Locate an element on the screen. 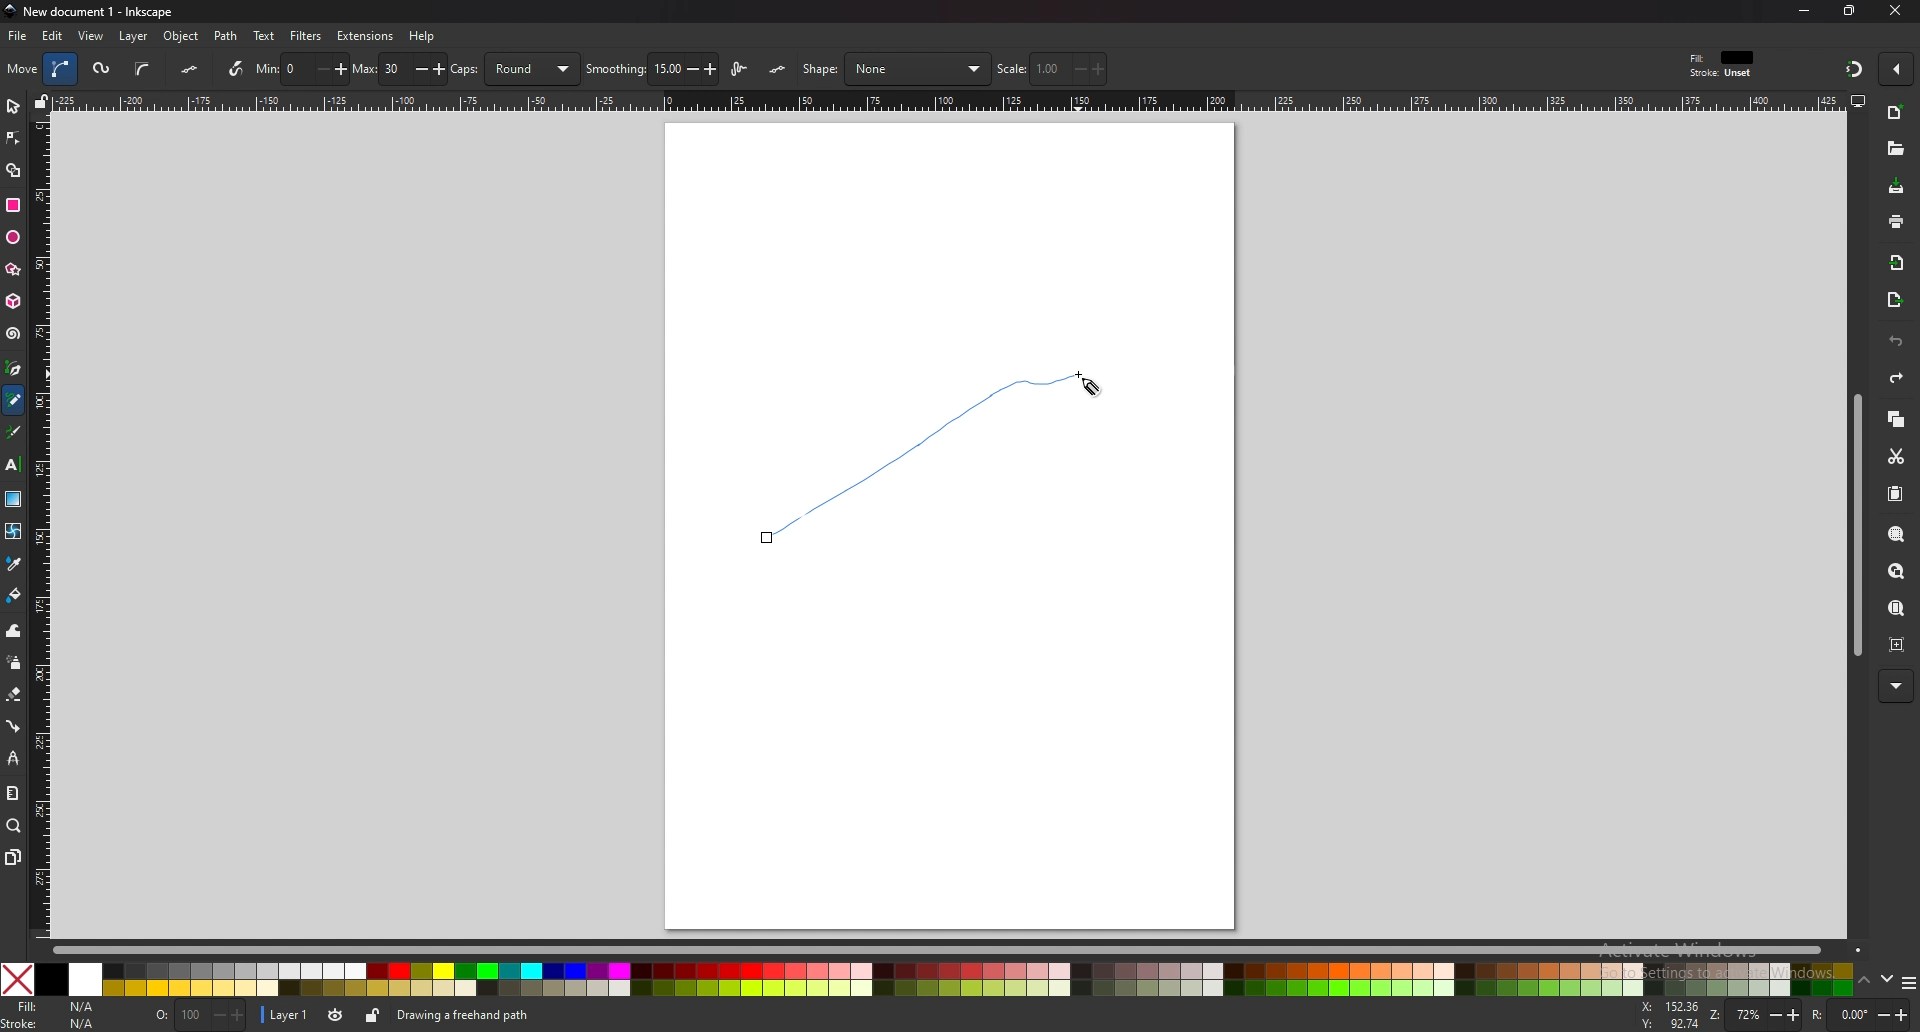  lock is located at coordinates (373, 1015).